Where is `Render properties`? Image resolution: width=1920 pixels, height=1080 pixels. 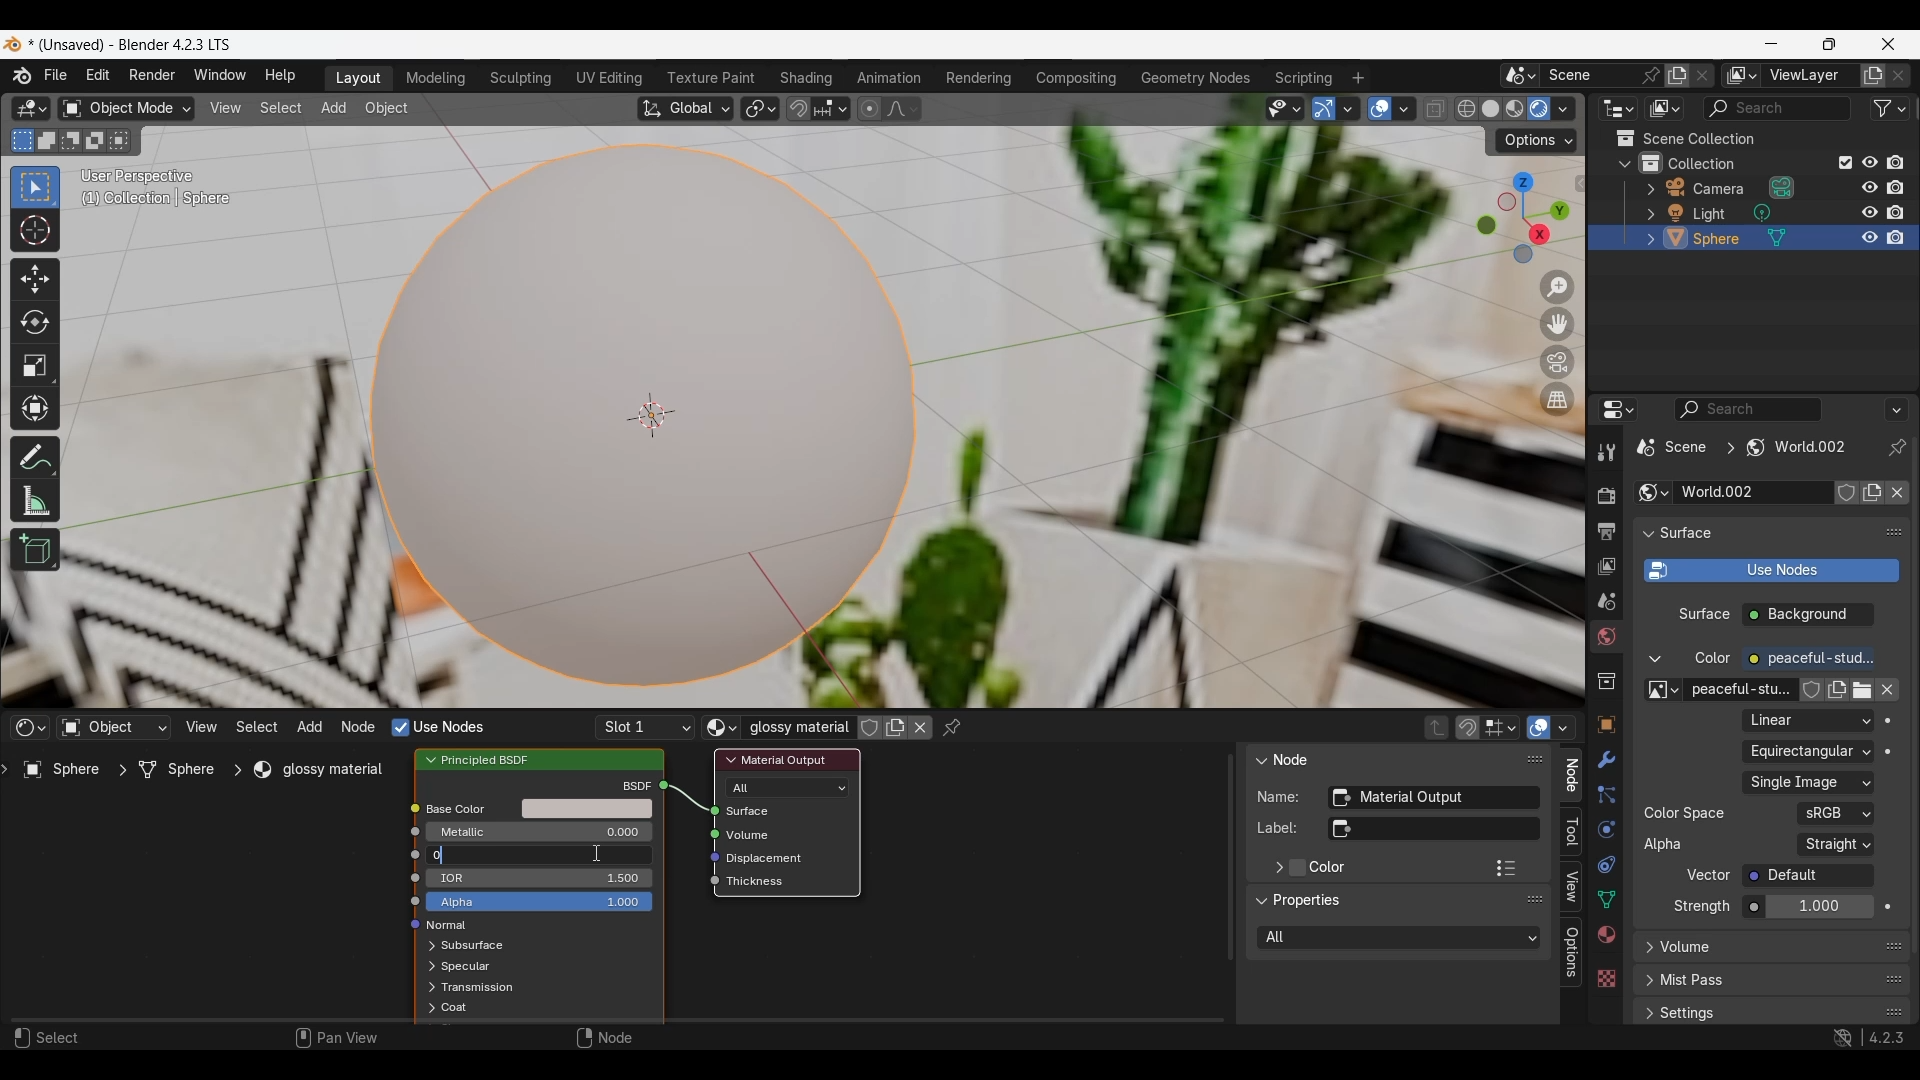
Render properties is located at coordinates (1605, 495).